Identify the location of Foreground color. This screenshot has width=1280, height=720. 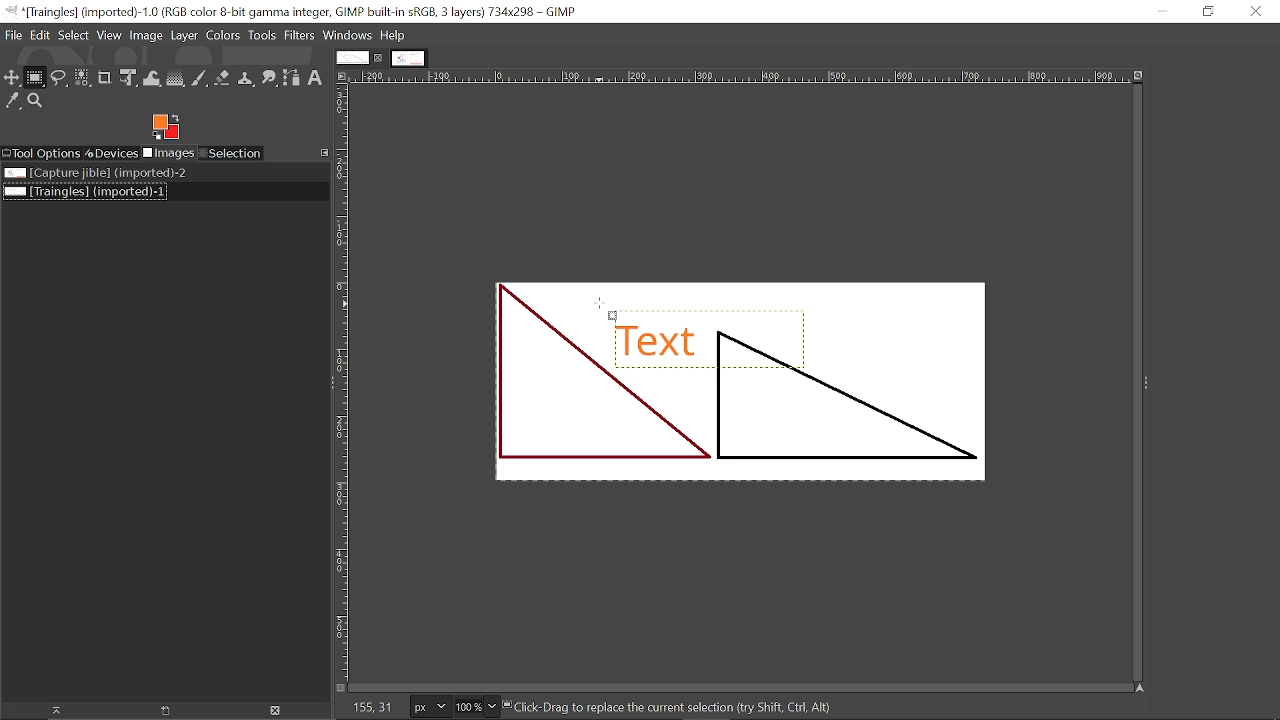
(168, 126).